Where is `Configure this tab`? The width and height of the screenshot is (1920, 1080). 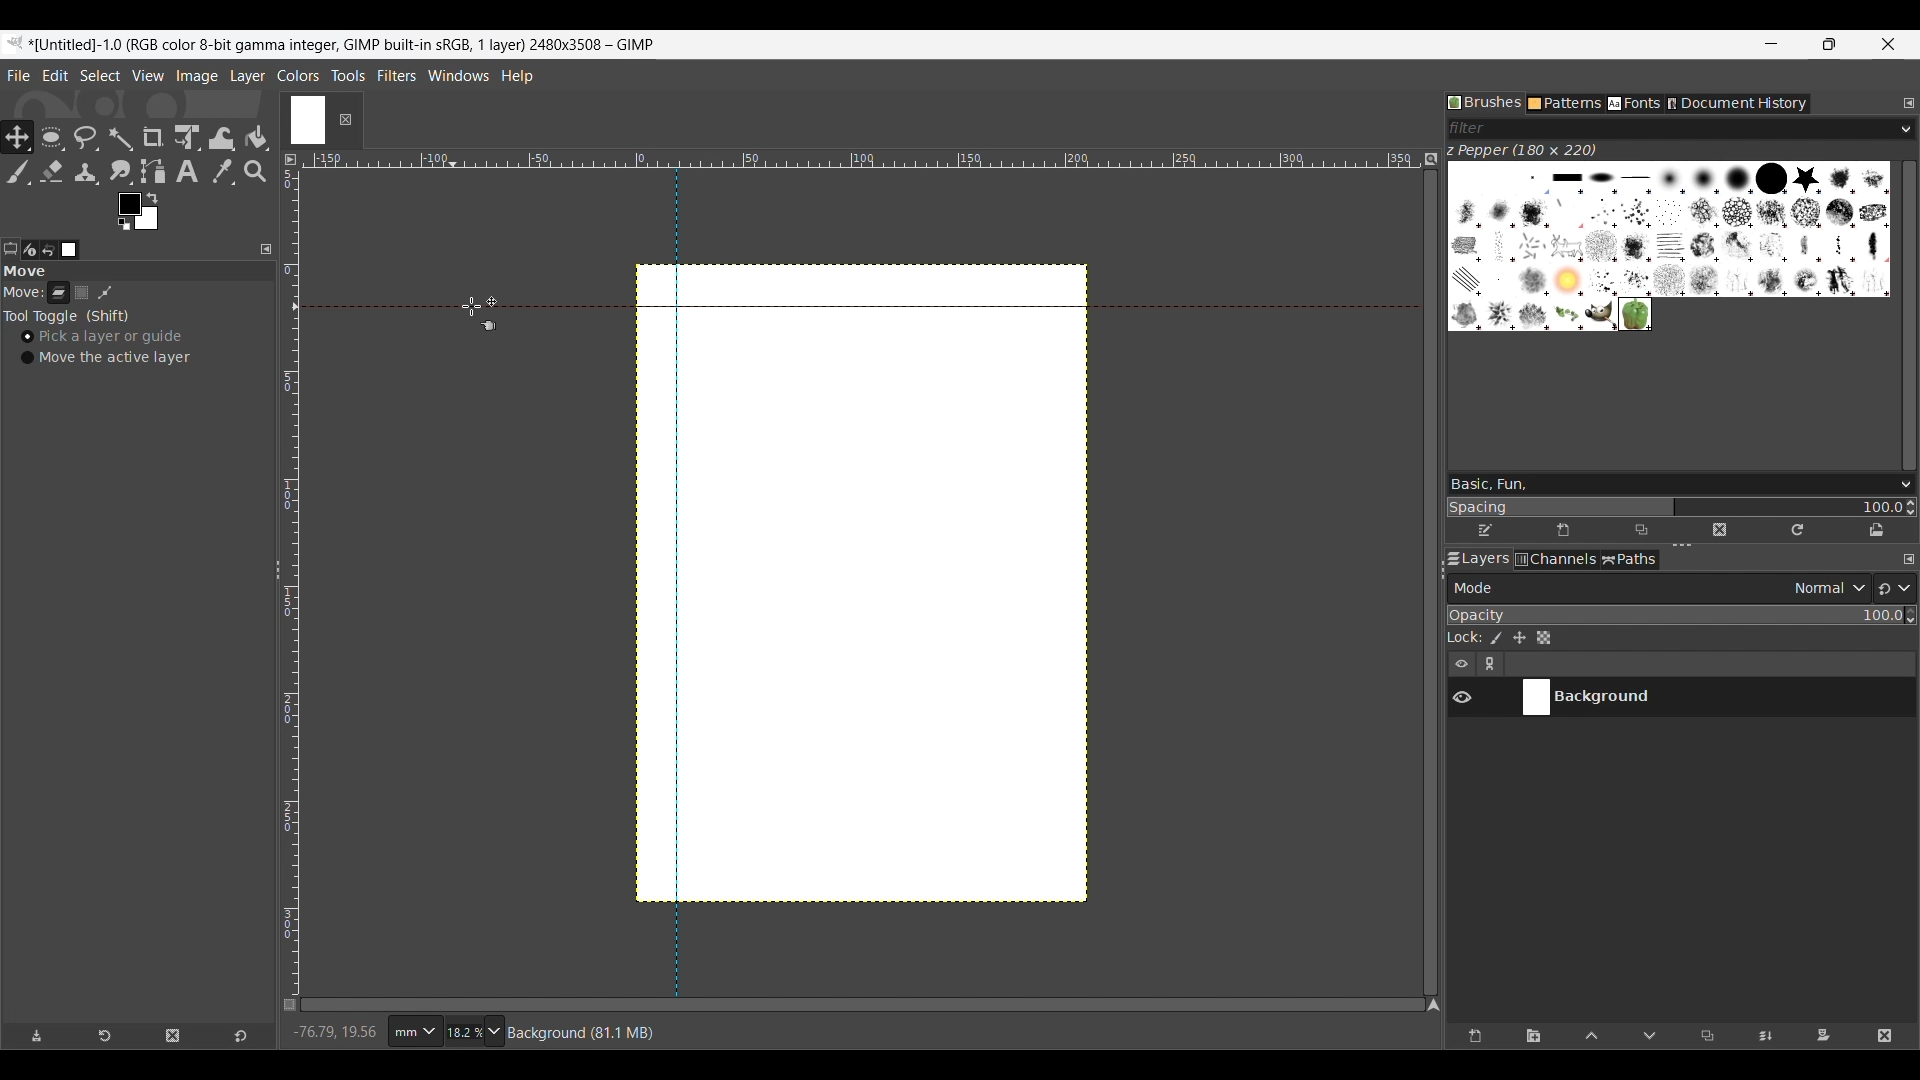
Configure this tab is located at coordinates (1909, 103).